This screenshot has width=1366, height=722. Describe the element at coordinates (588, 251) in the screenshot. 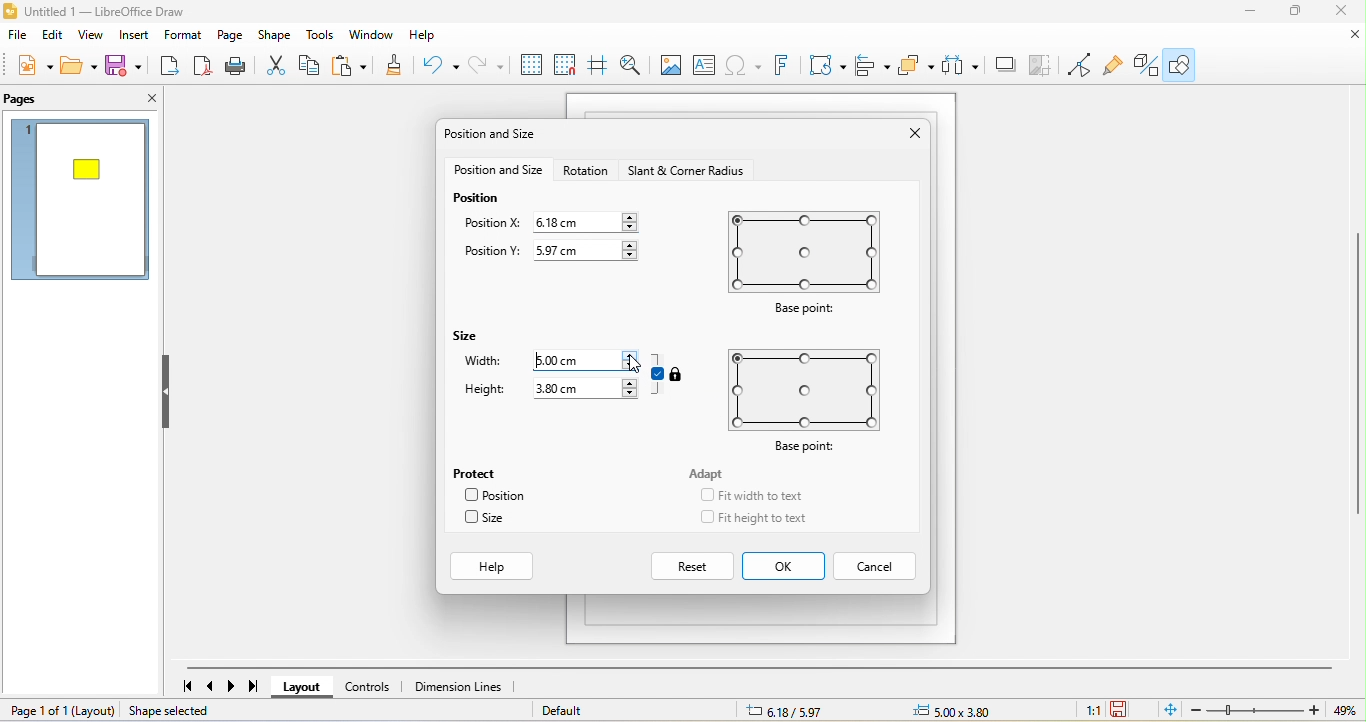

I see `5.97 cm` at that location.